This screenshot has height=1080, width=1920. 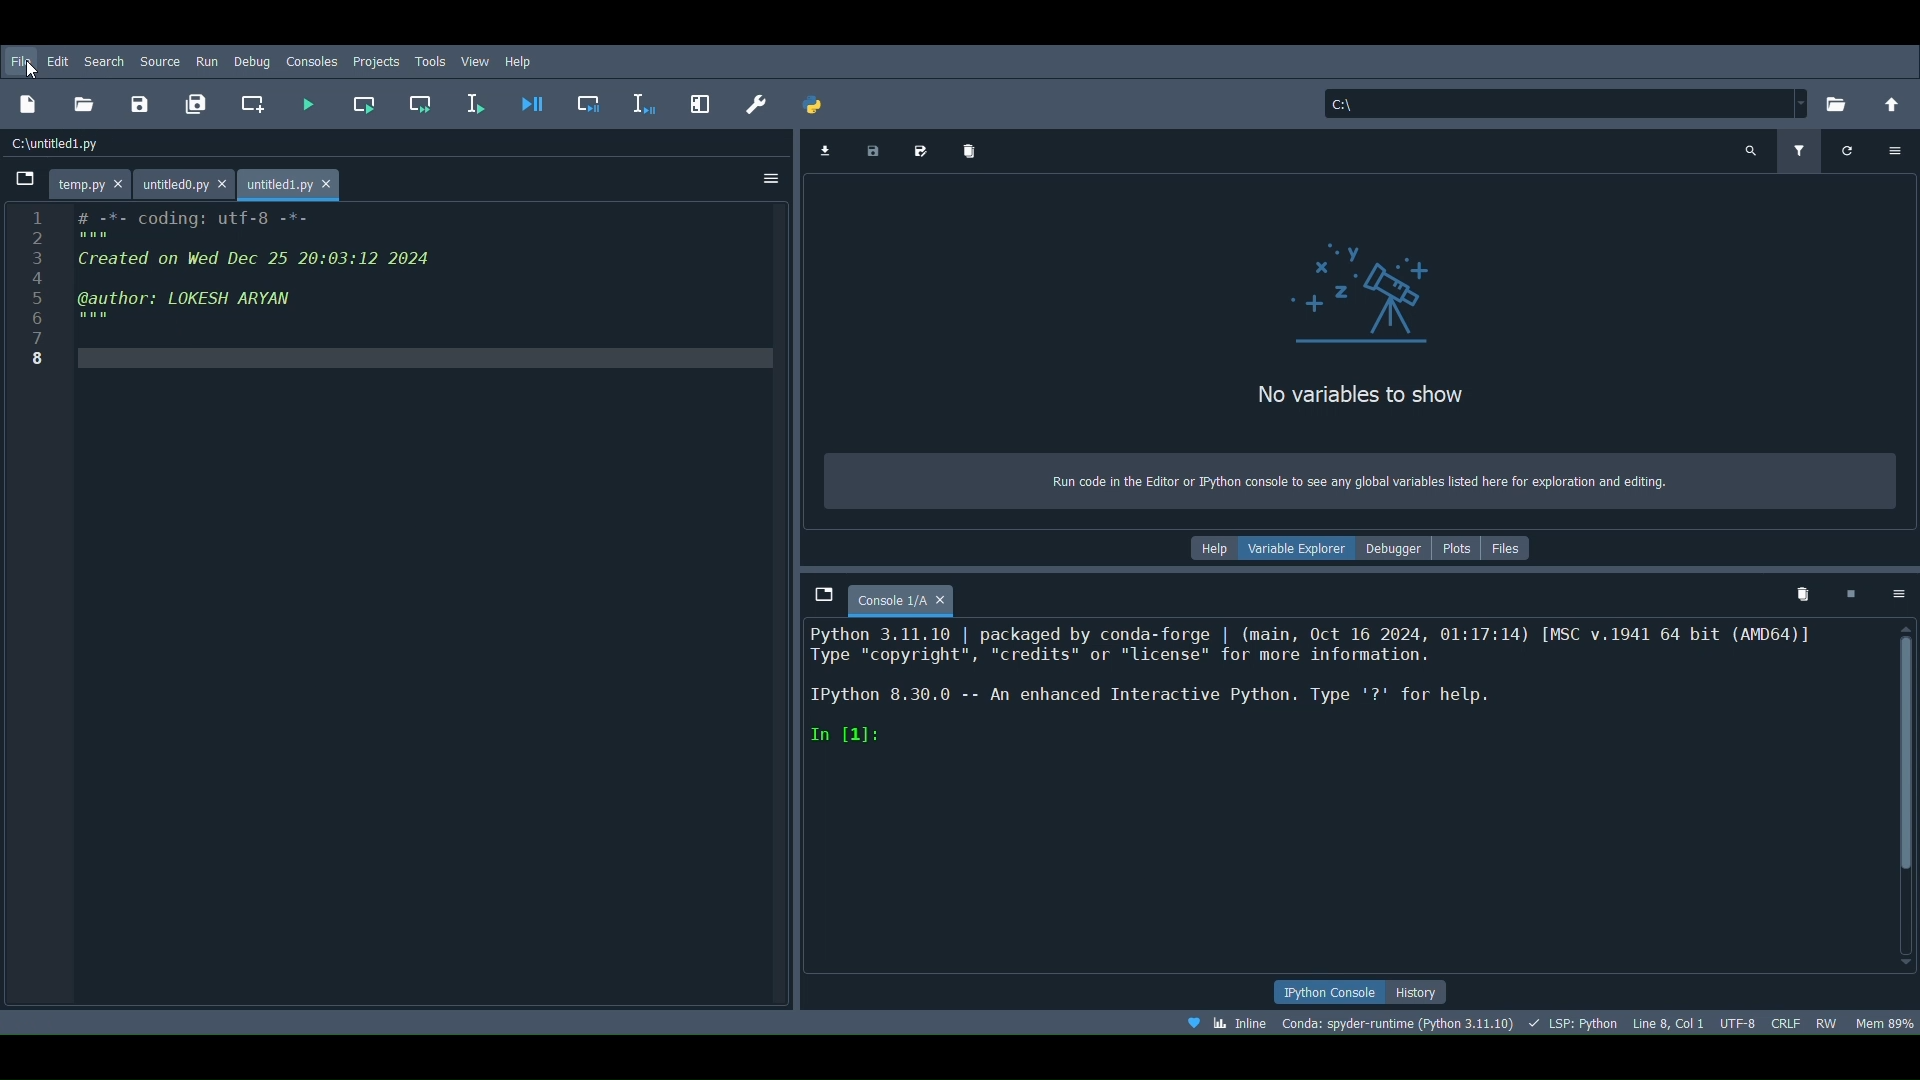 I want to click on Version, so click(x=1398, y=1022).